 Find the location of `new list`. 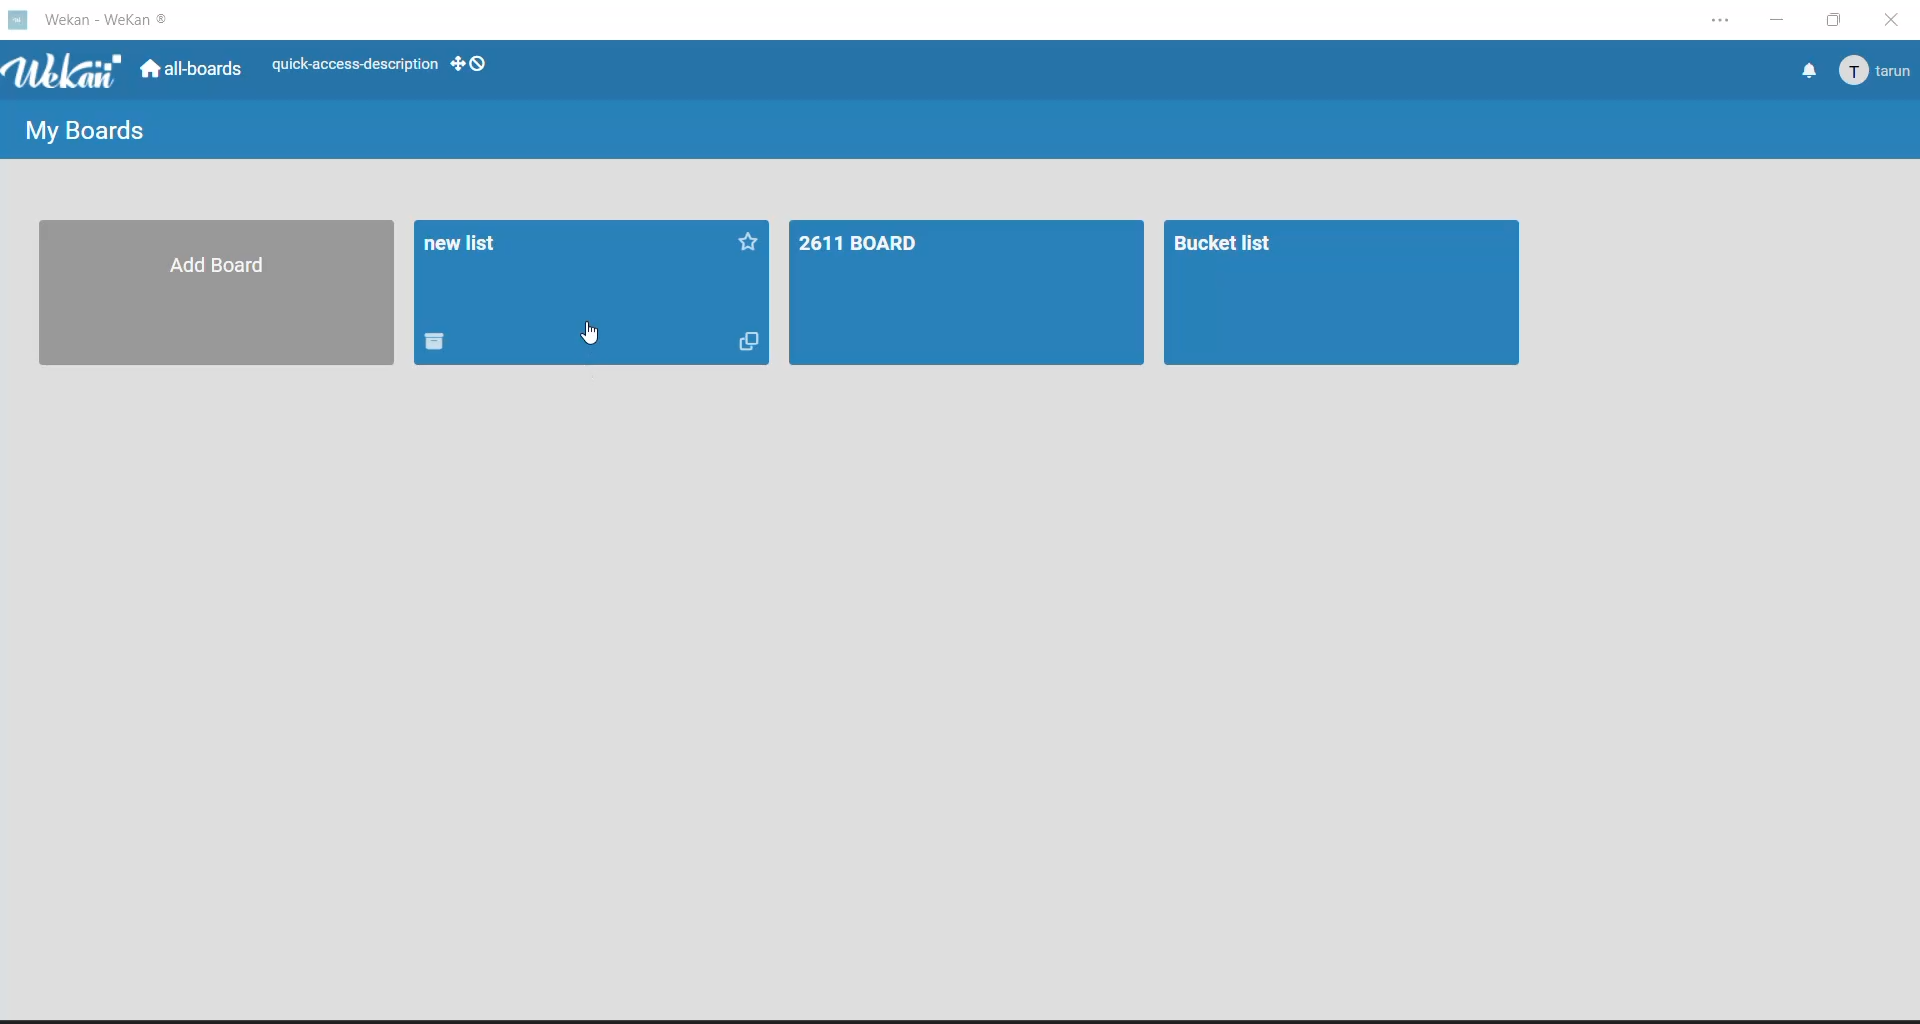

new list is located at coordinates (557, 268).